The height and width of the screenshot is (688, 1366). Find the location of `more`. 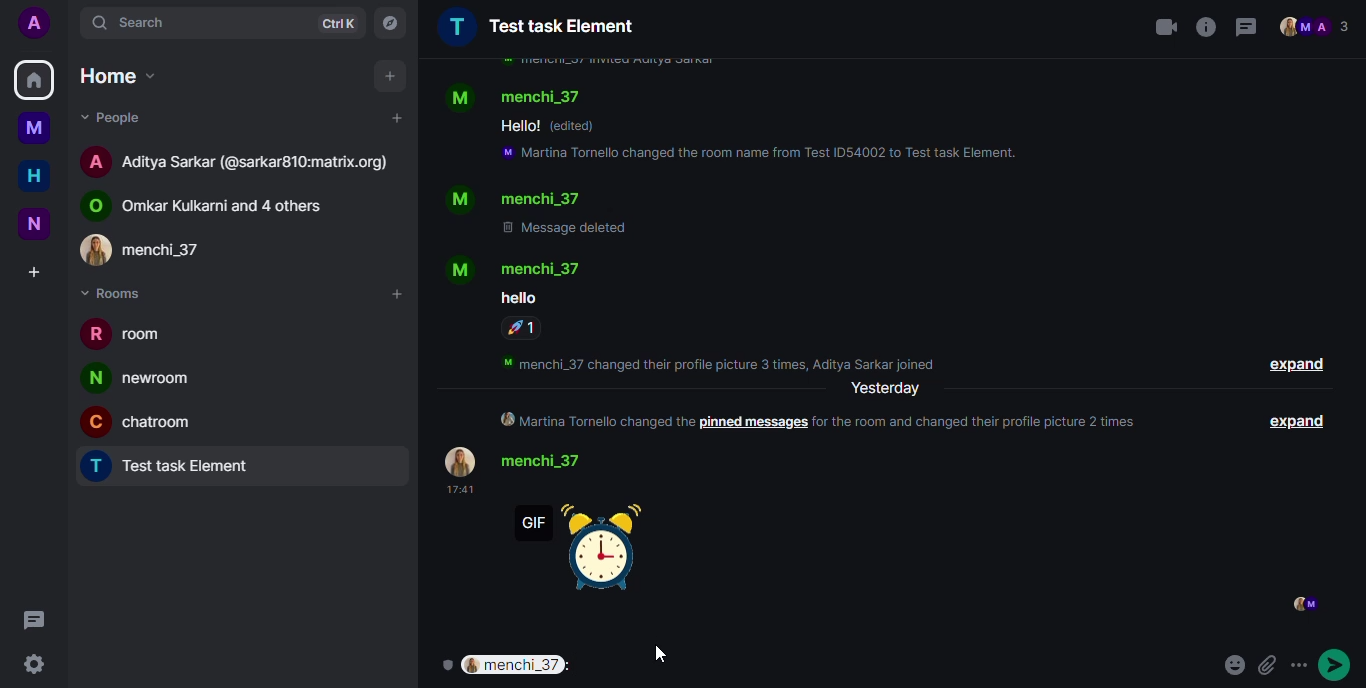

more is located at coordinates (1339, 662).